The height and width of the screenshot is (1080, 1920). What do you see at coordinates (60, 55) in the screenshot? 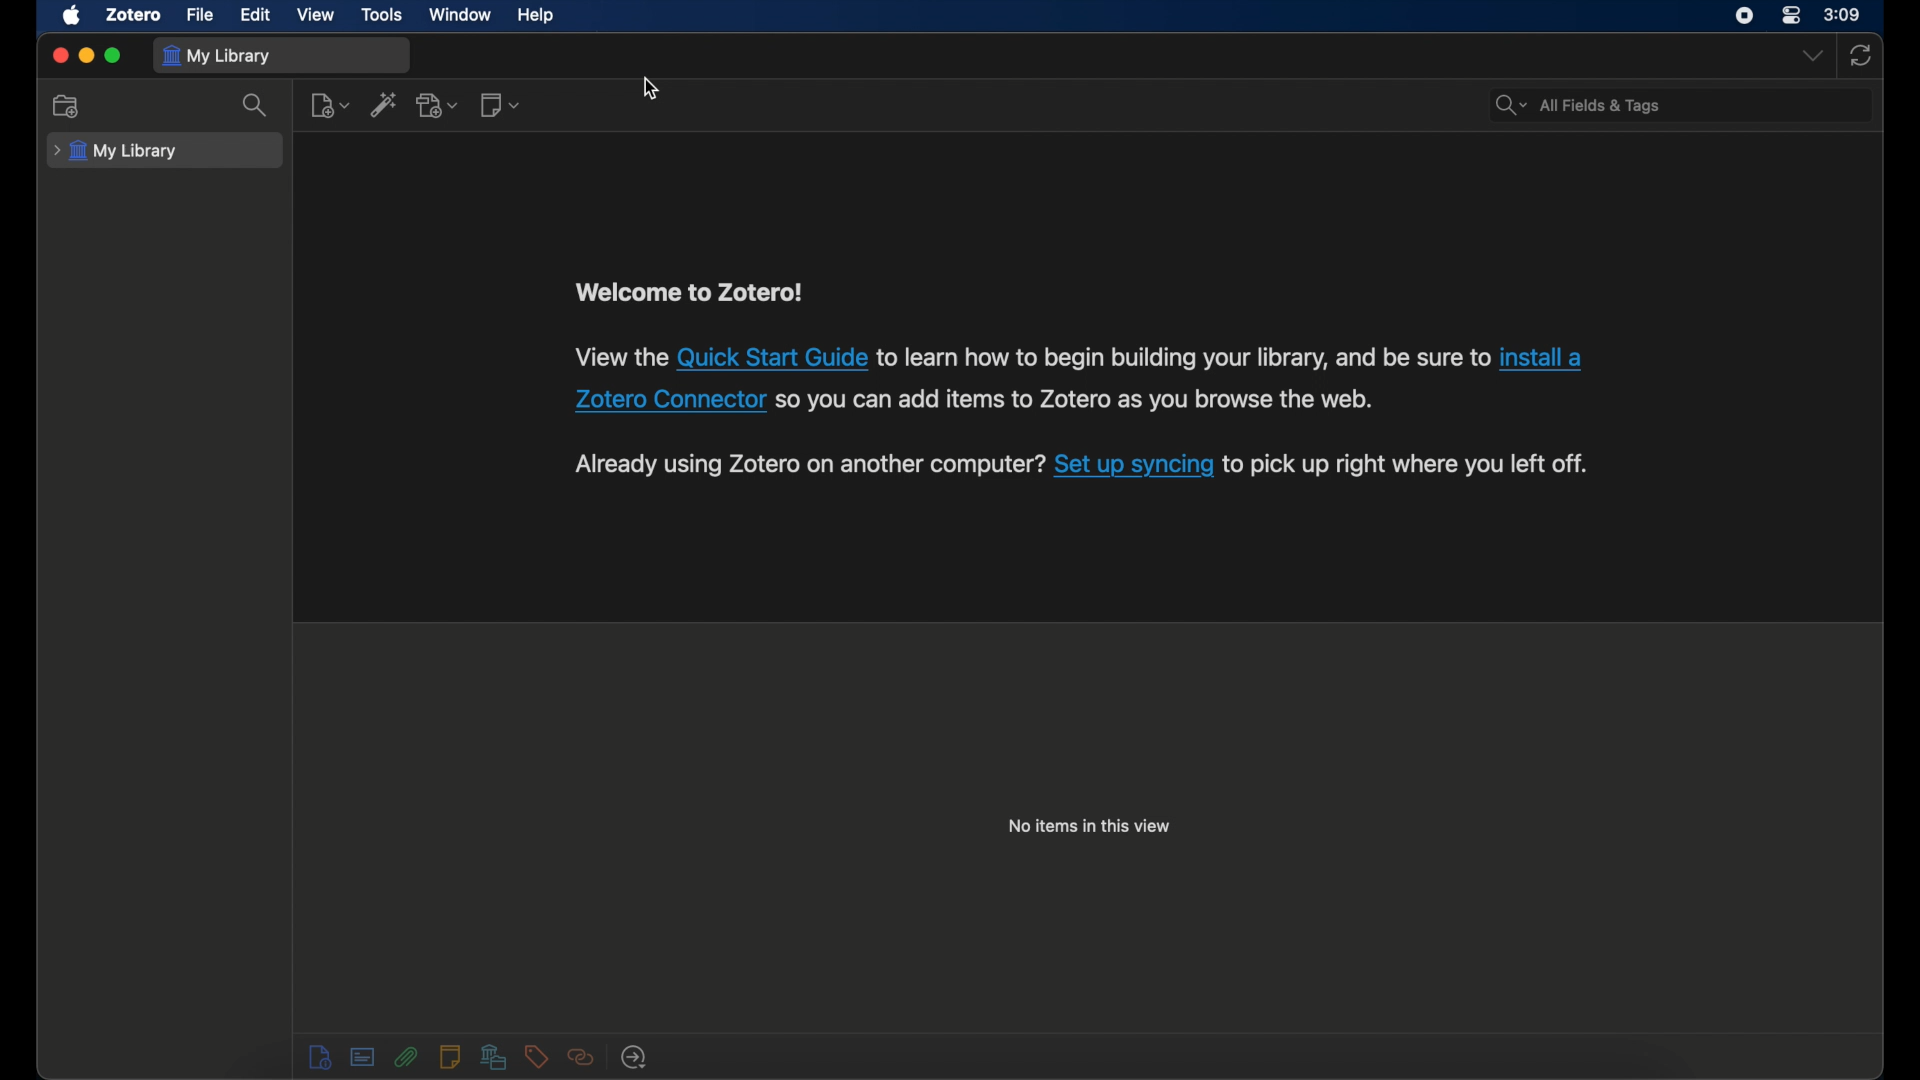
I see `close` at bounding box center [60, 55].